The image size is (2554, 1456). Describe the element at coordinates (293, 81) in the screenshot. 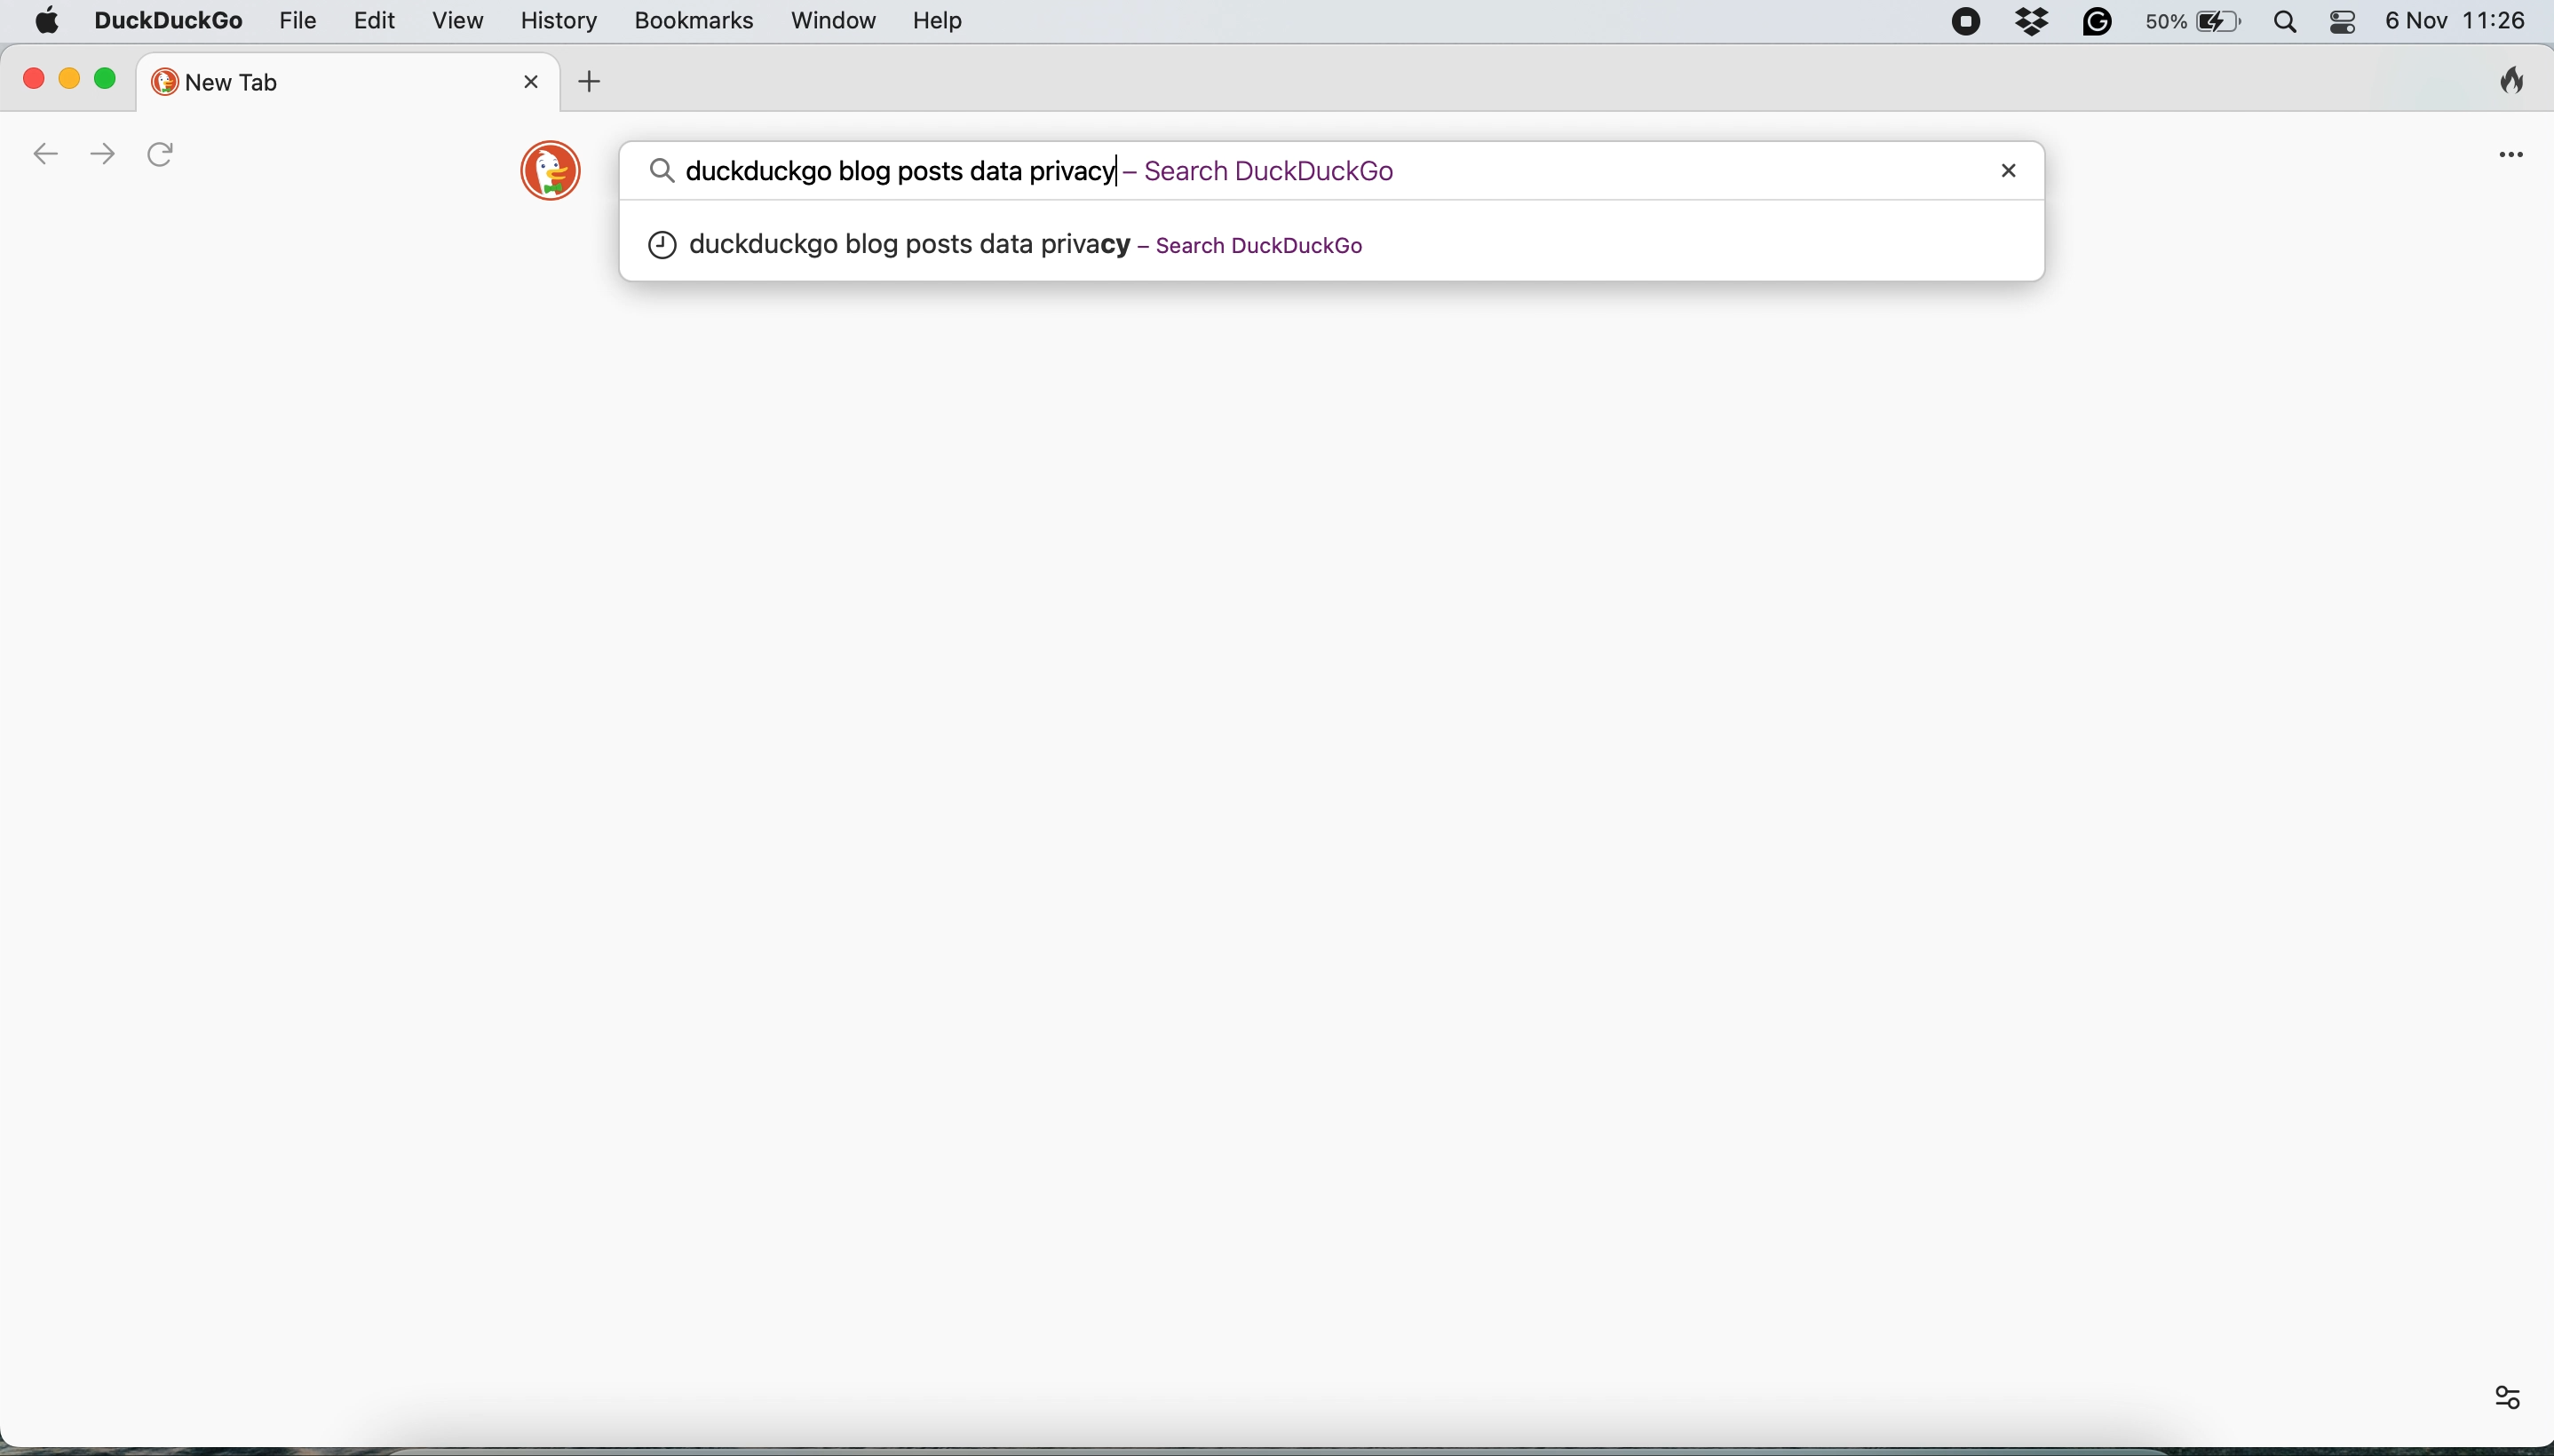

I see `new tab` at that location.